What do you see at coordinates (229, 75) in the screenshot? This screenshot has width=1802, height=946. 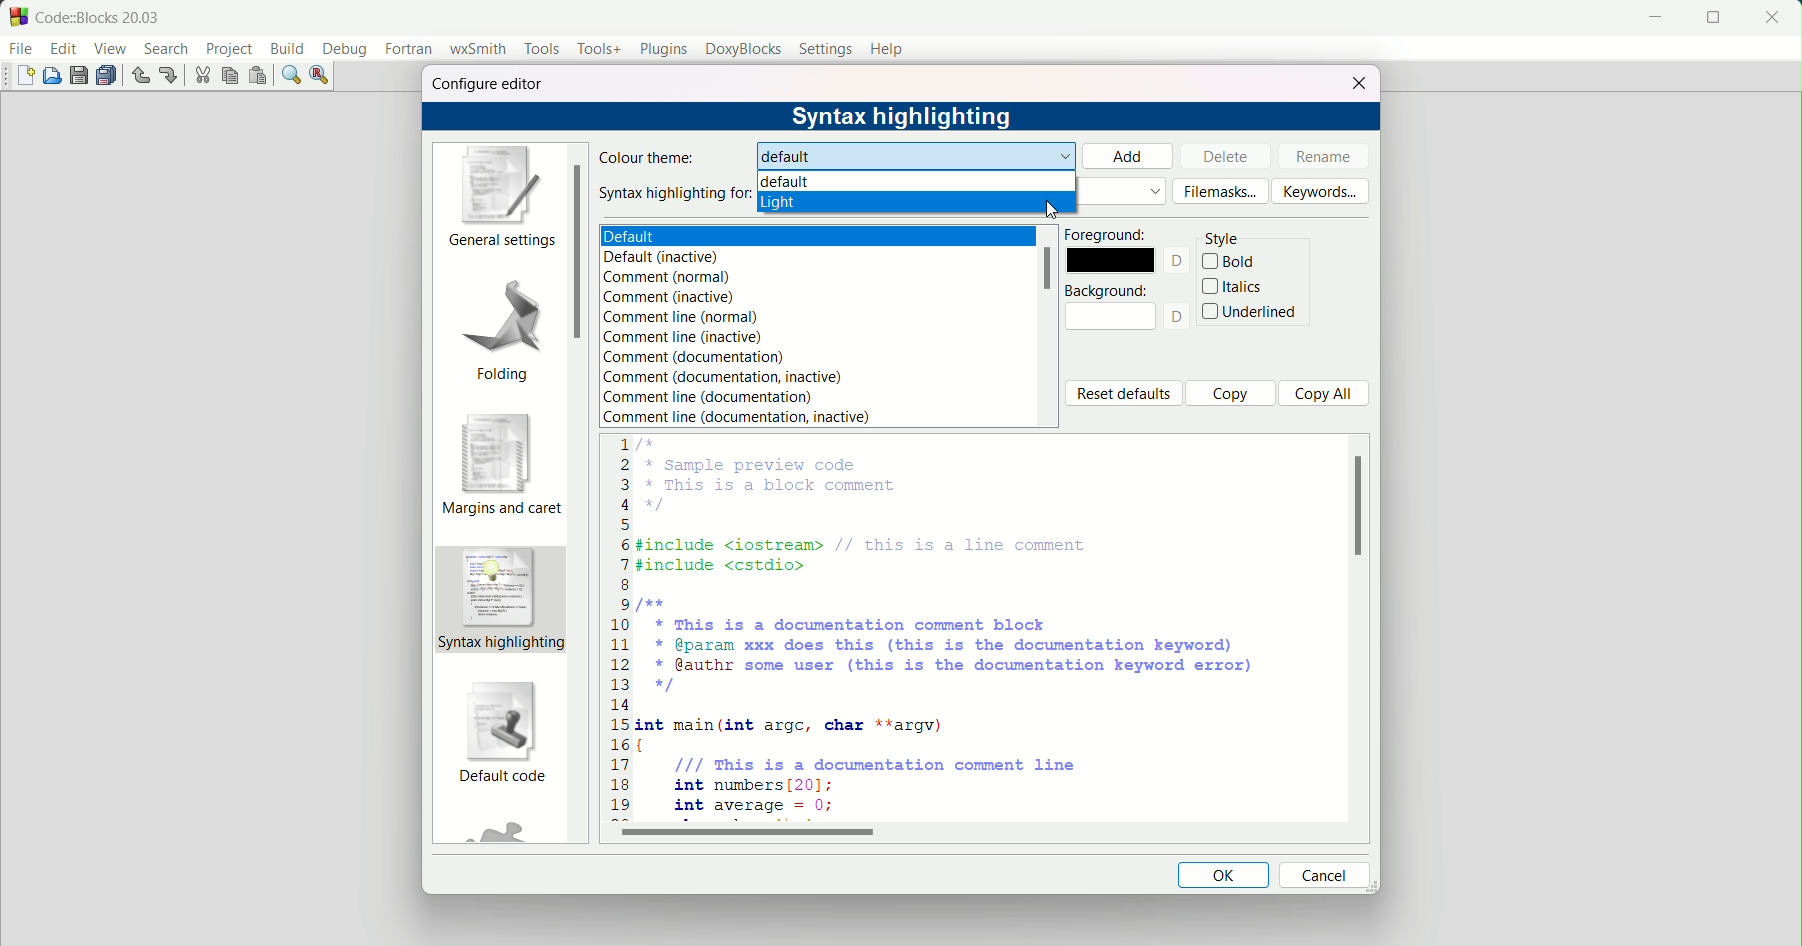 I see `copy` at bounding box center [229, 75].